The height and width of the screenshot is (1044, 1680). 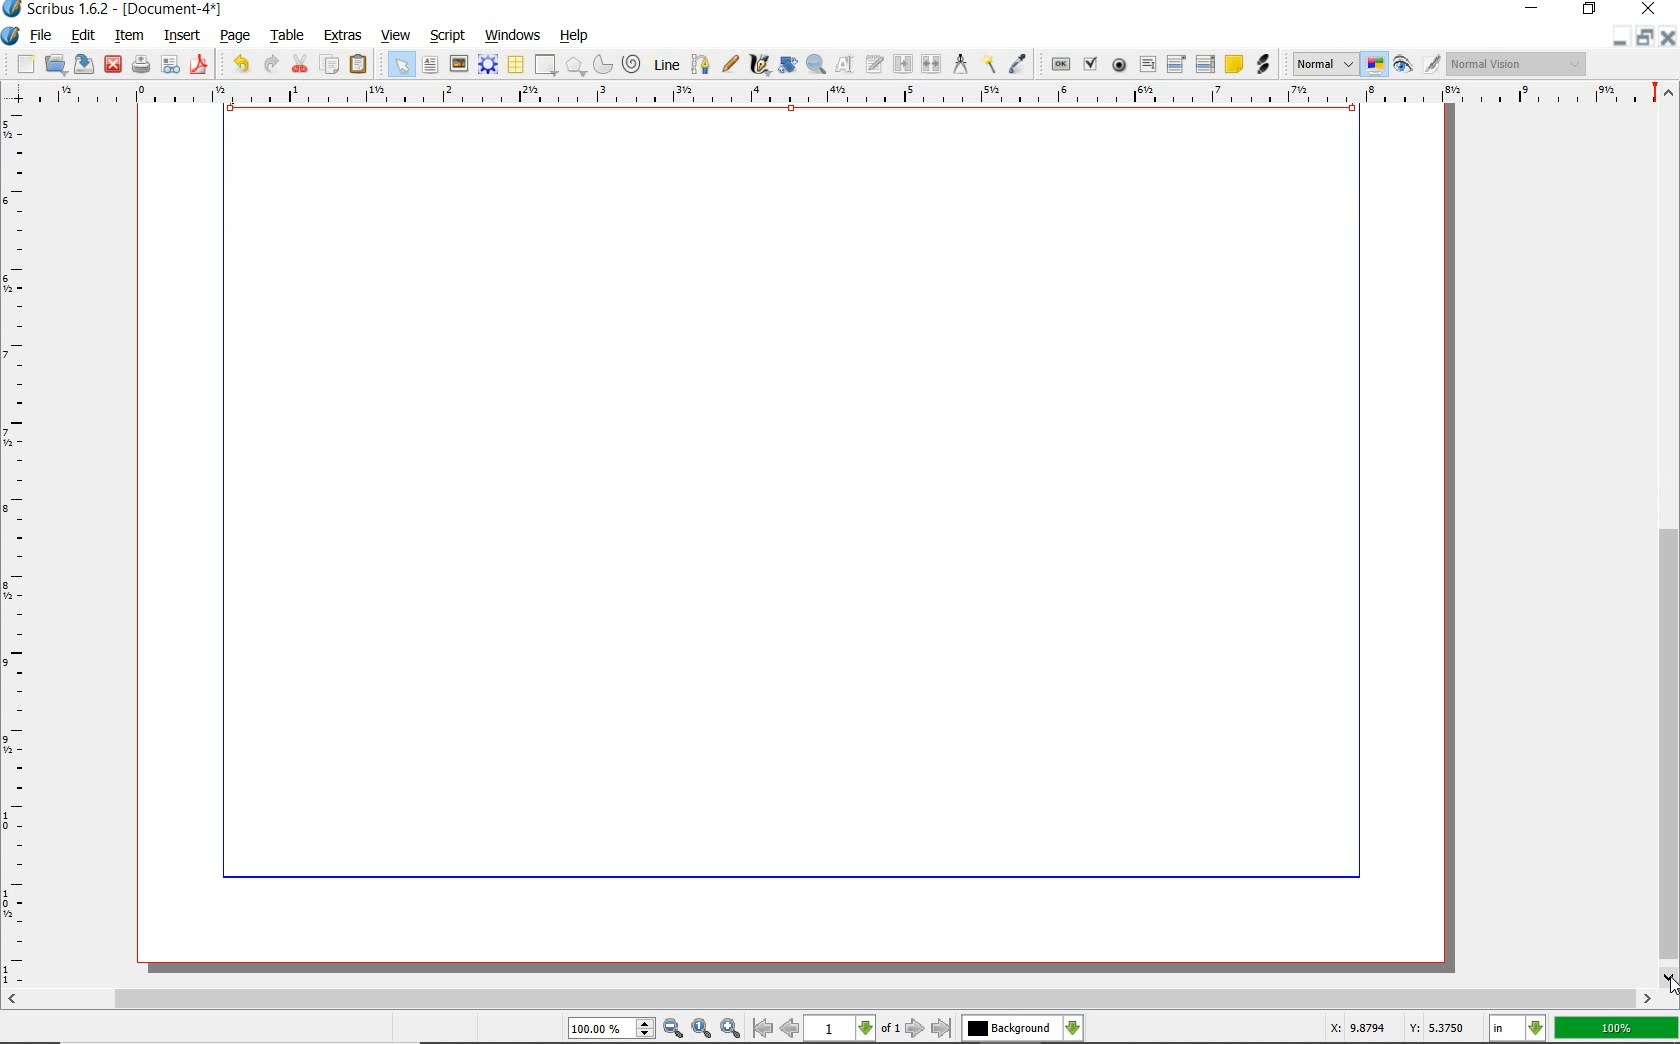 I want to click on pdf list box, so click(x=1205, y=63).